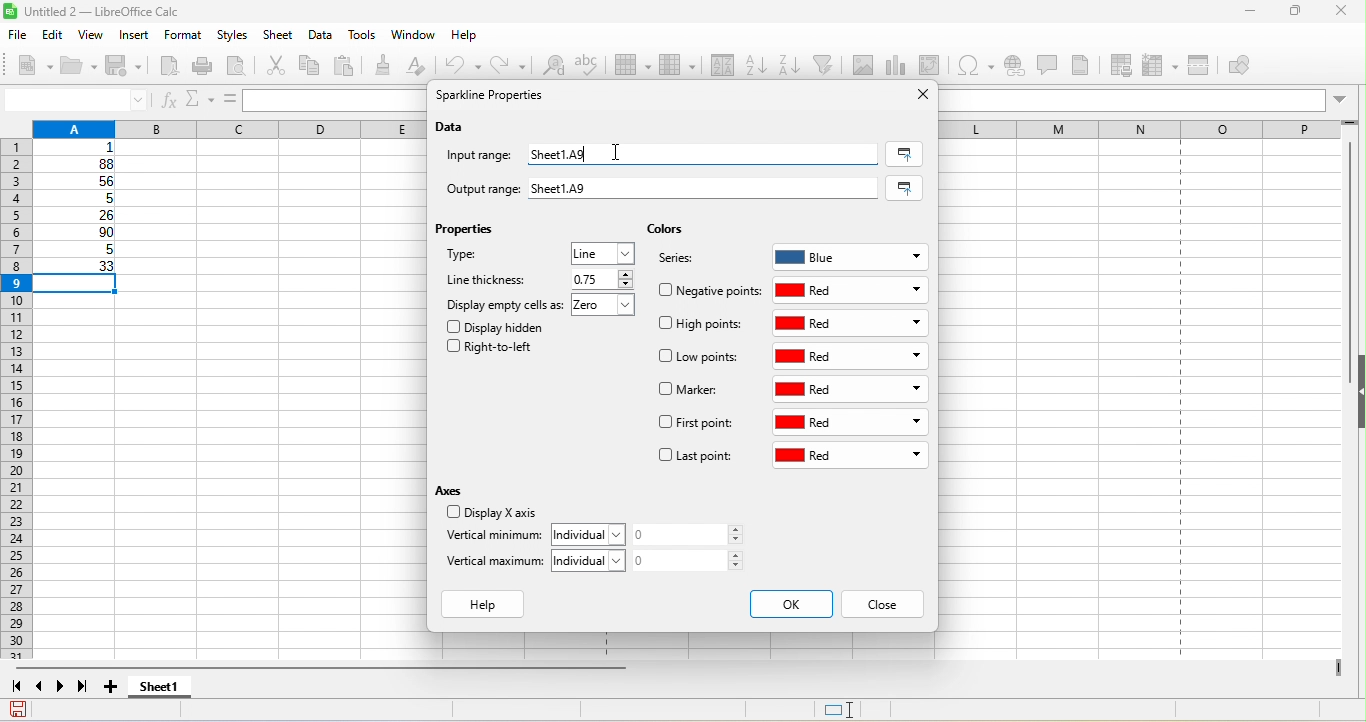 Image resolution: width=1366 pixels, height=722 pixels. Describe the element at coordinates (18, 709) in the screenshot. I see `save document` at that location.